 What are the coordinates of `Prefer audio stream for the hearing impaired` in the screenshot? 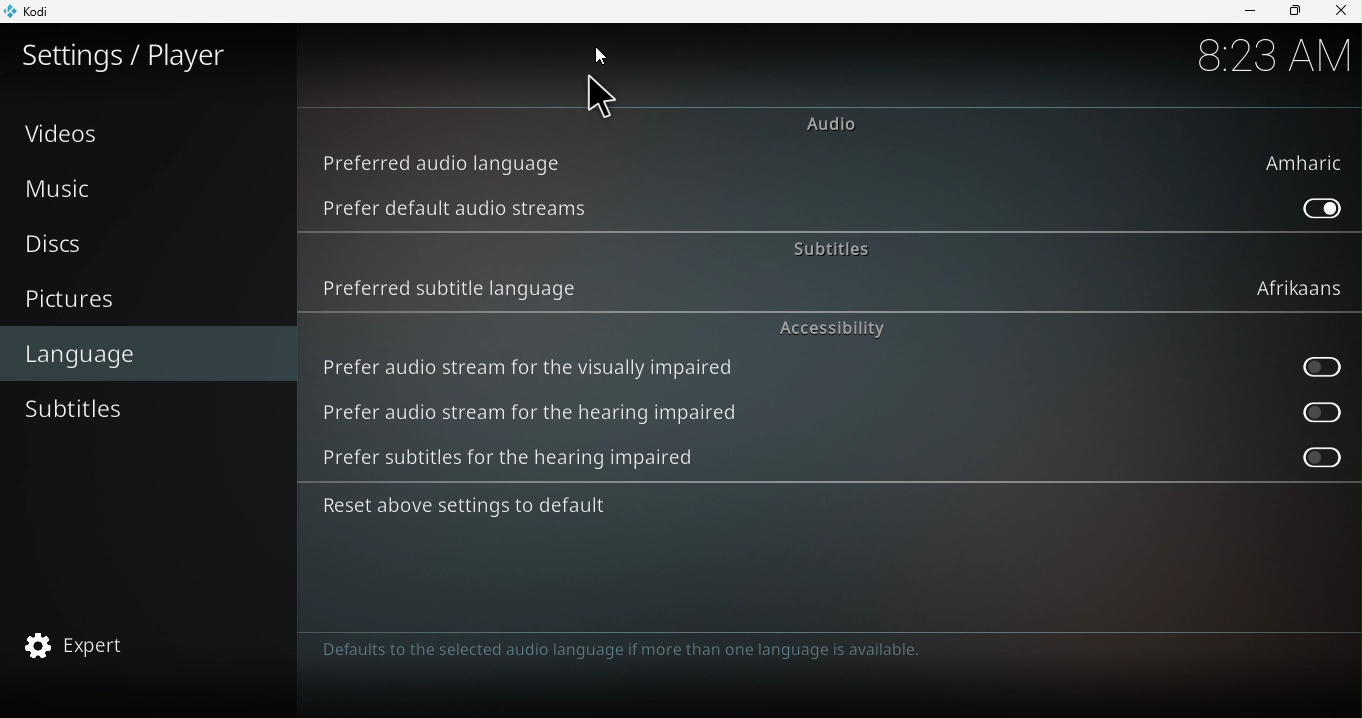 It's located at (551, 415).